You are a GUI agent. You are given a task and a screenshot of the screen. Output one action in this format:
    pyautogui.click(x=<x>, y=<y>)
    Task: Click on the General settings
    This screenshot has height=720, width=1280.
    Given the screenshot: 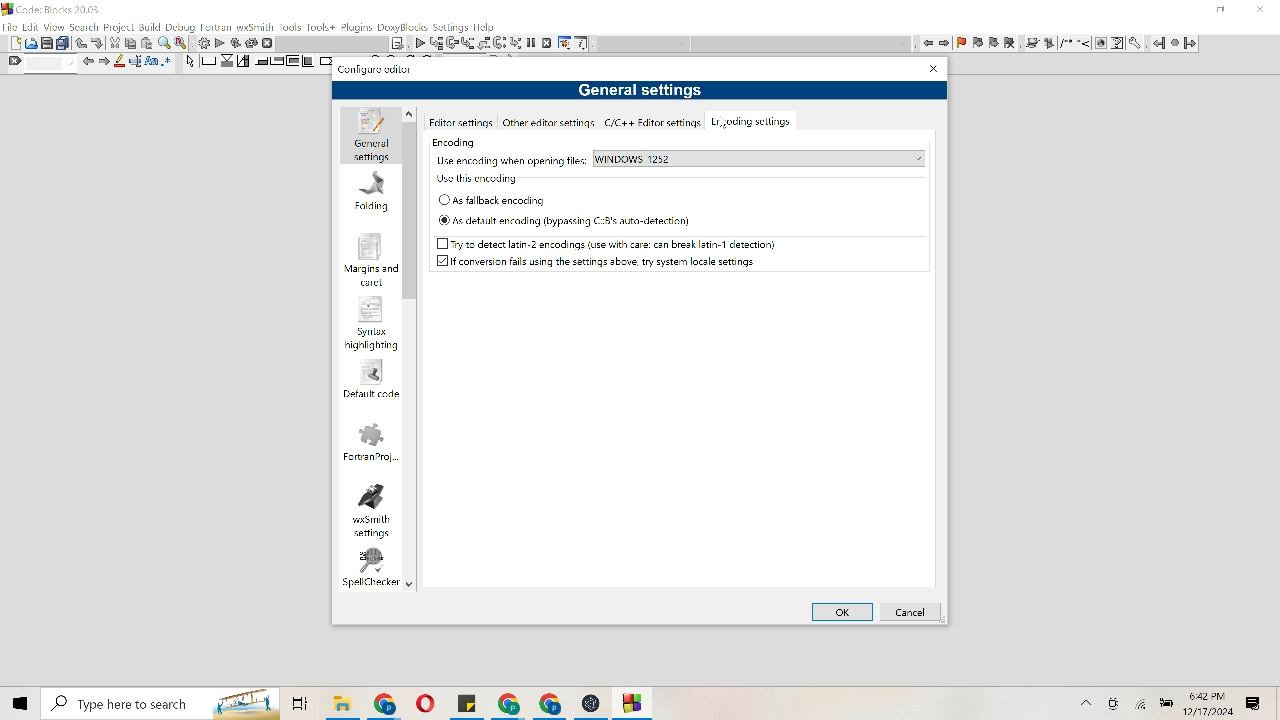 What is the action you would take?
    pyautogui.click(x=644, y=91)
    